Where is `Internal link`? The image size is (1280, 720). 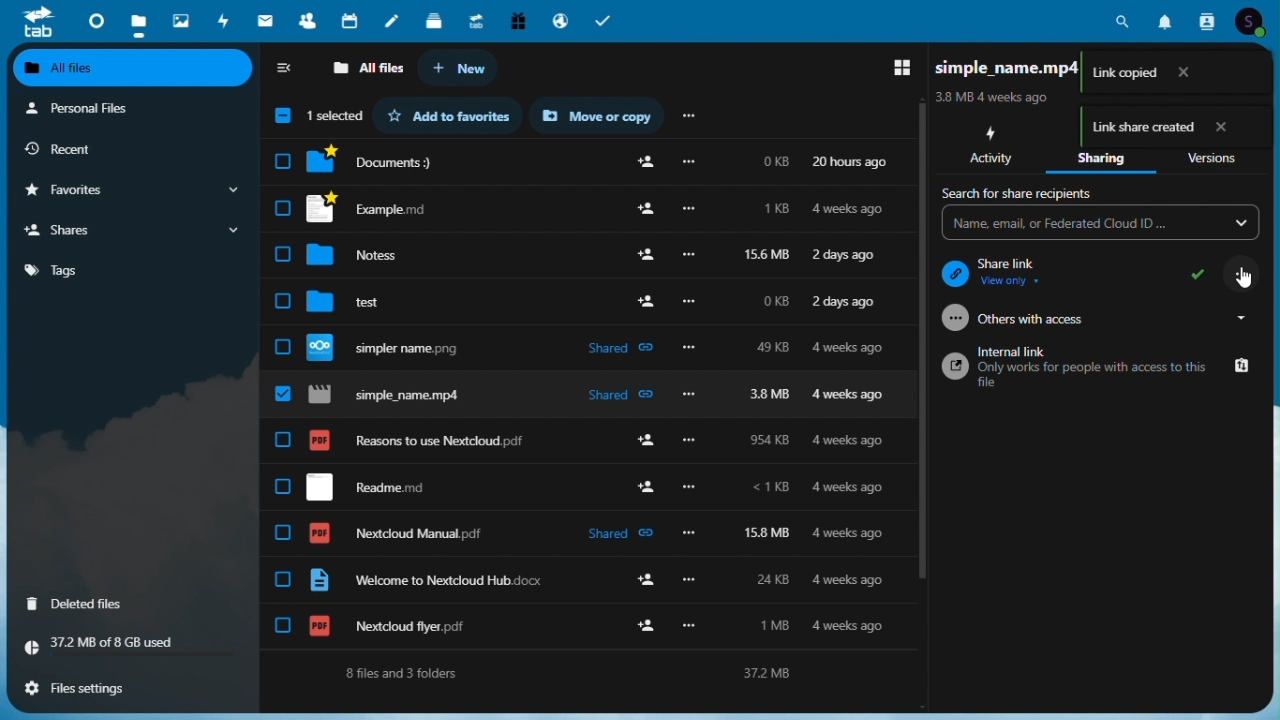
Internal link is located at coordinates (1096, 367).